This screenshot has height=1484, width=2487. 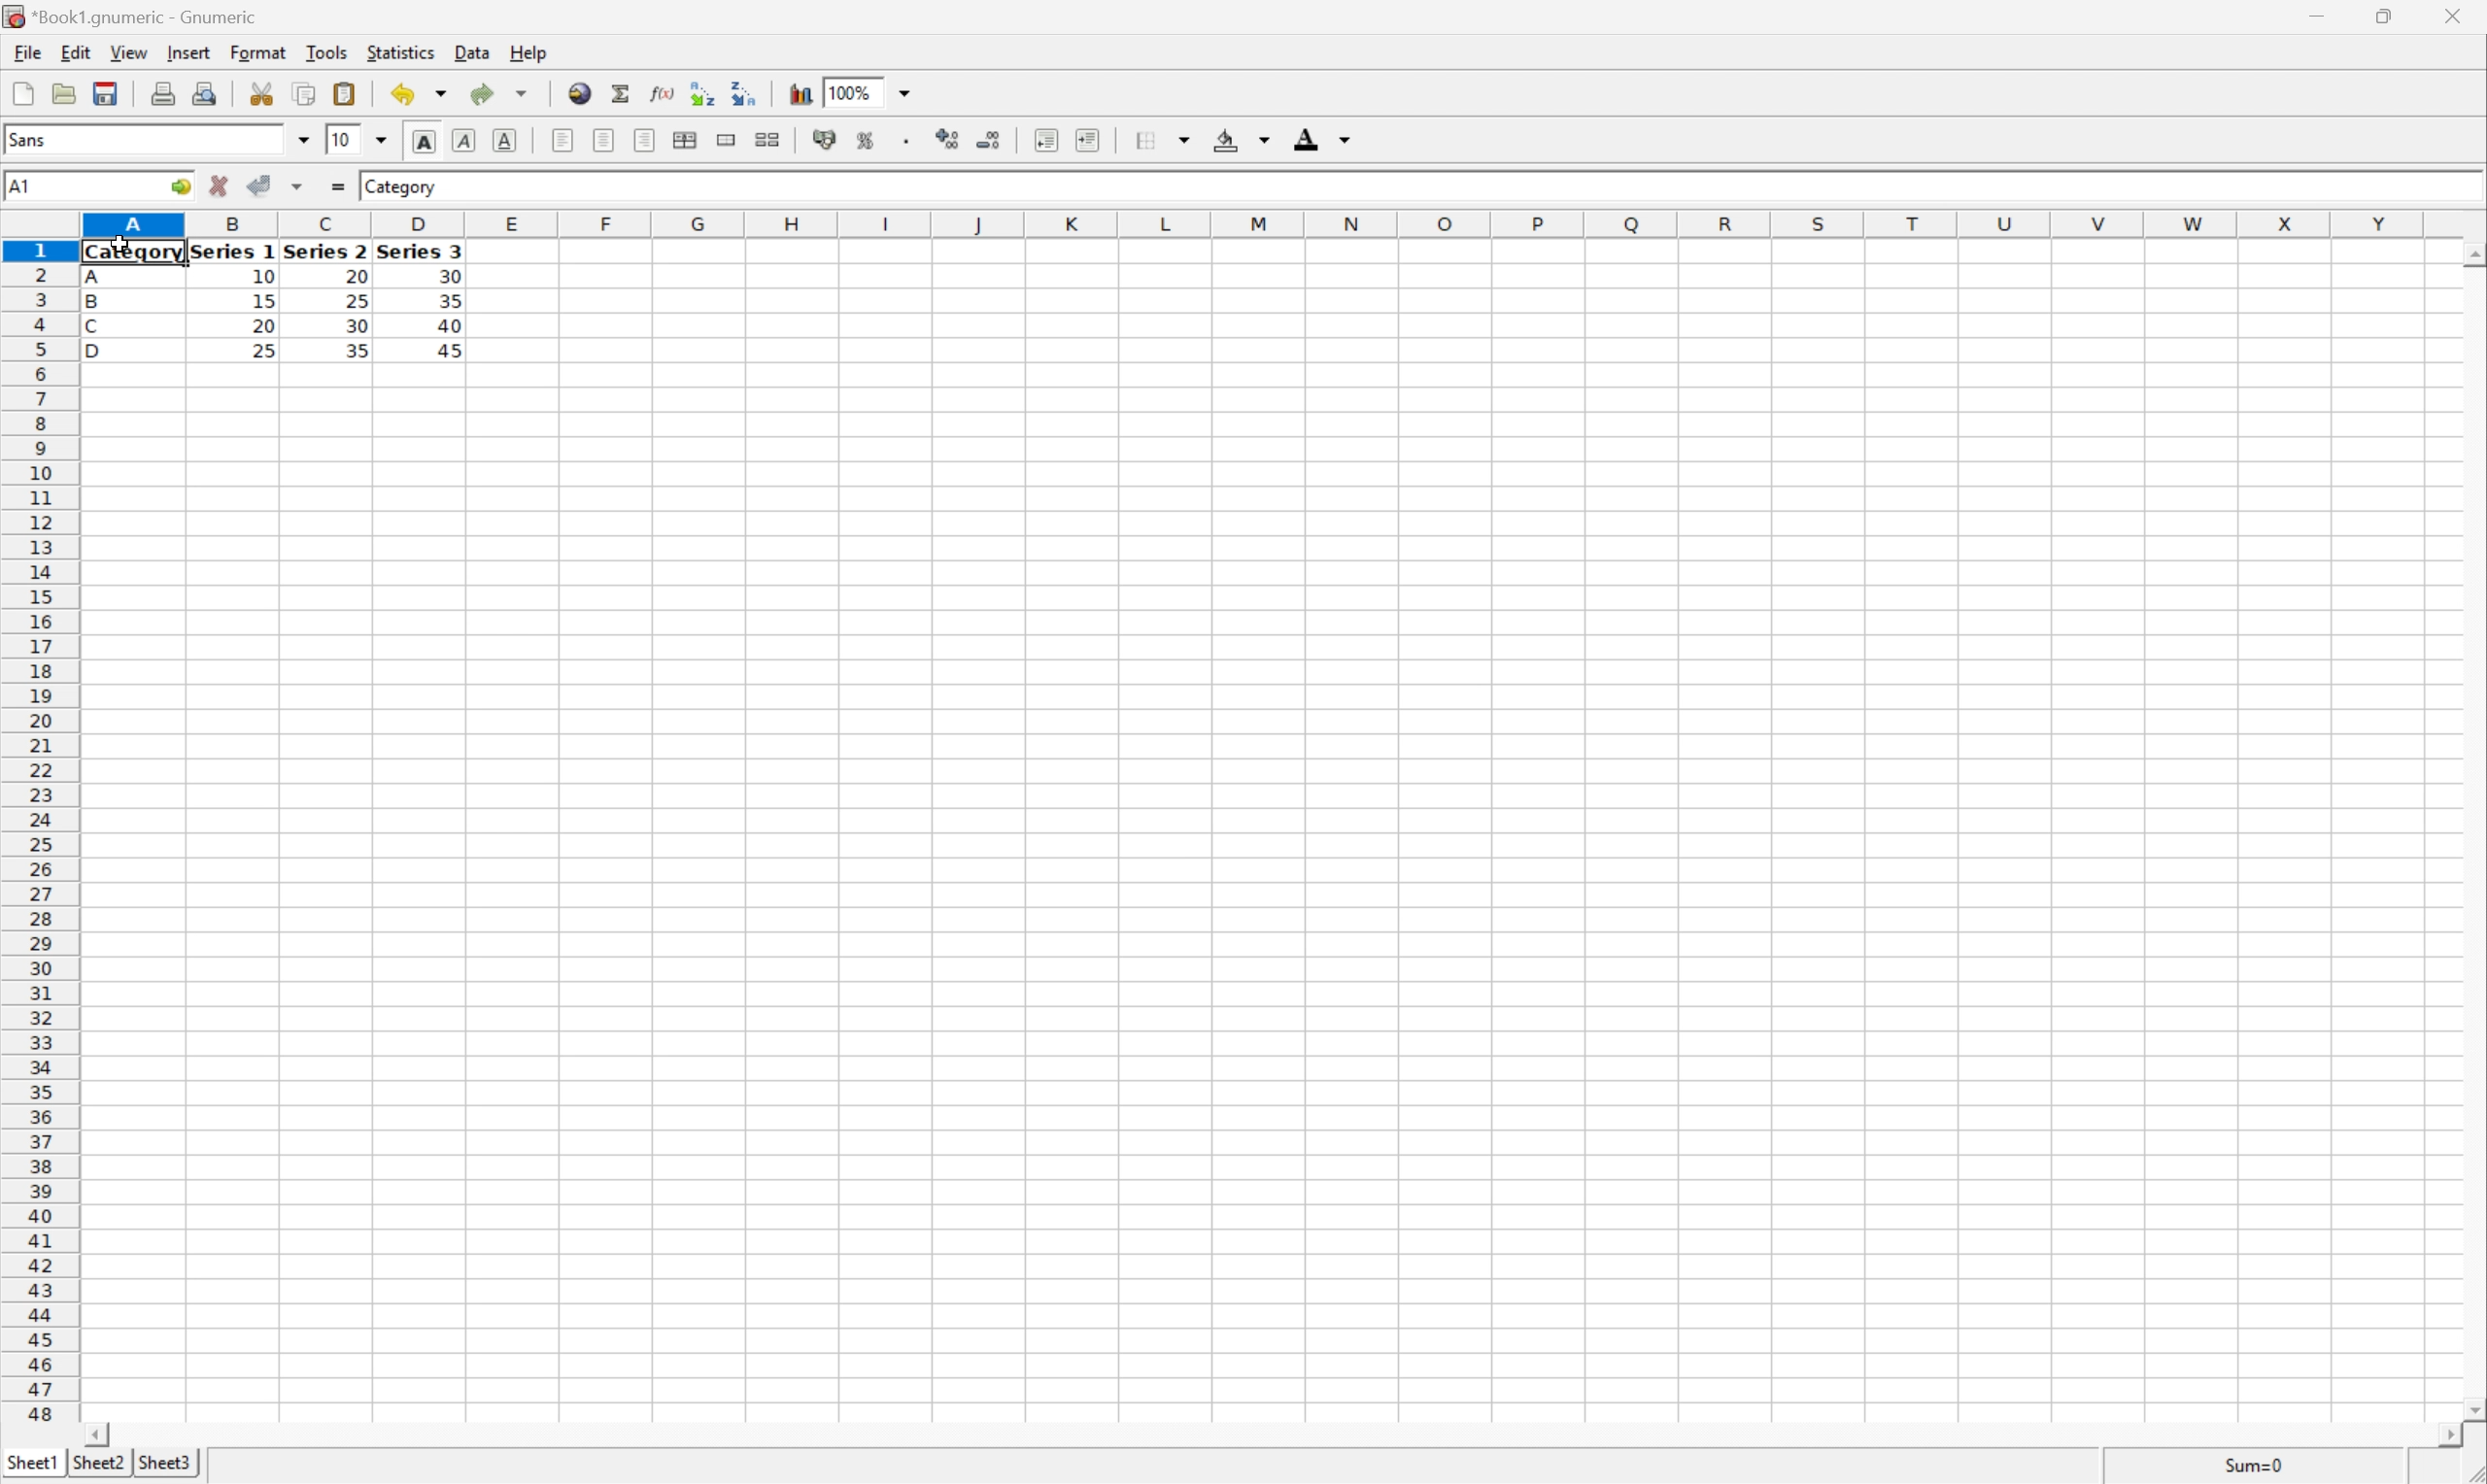 I want to click on Set the format of the selected cells to include a thousands separator, so click(x=910, y=143).